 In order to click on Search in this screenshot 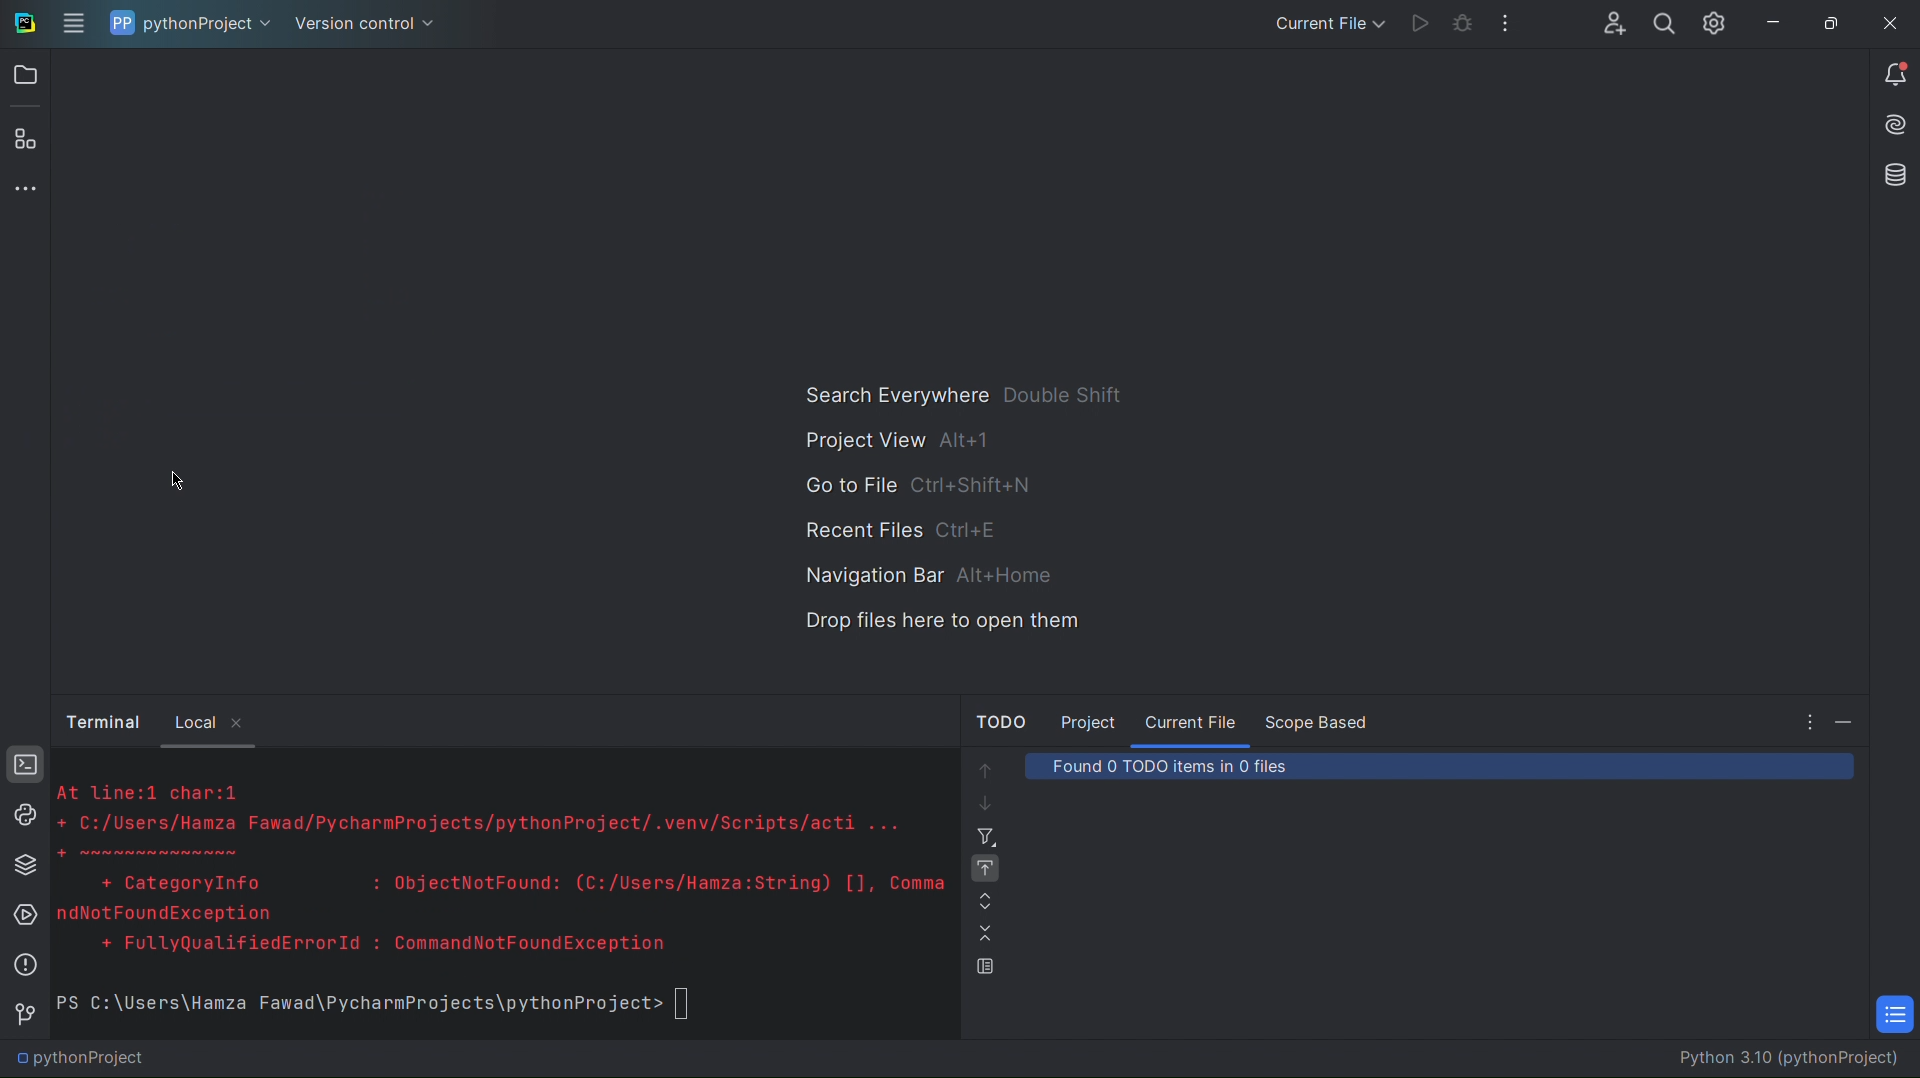, I will do `click(1662, 23)`.